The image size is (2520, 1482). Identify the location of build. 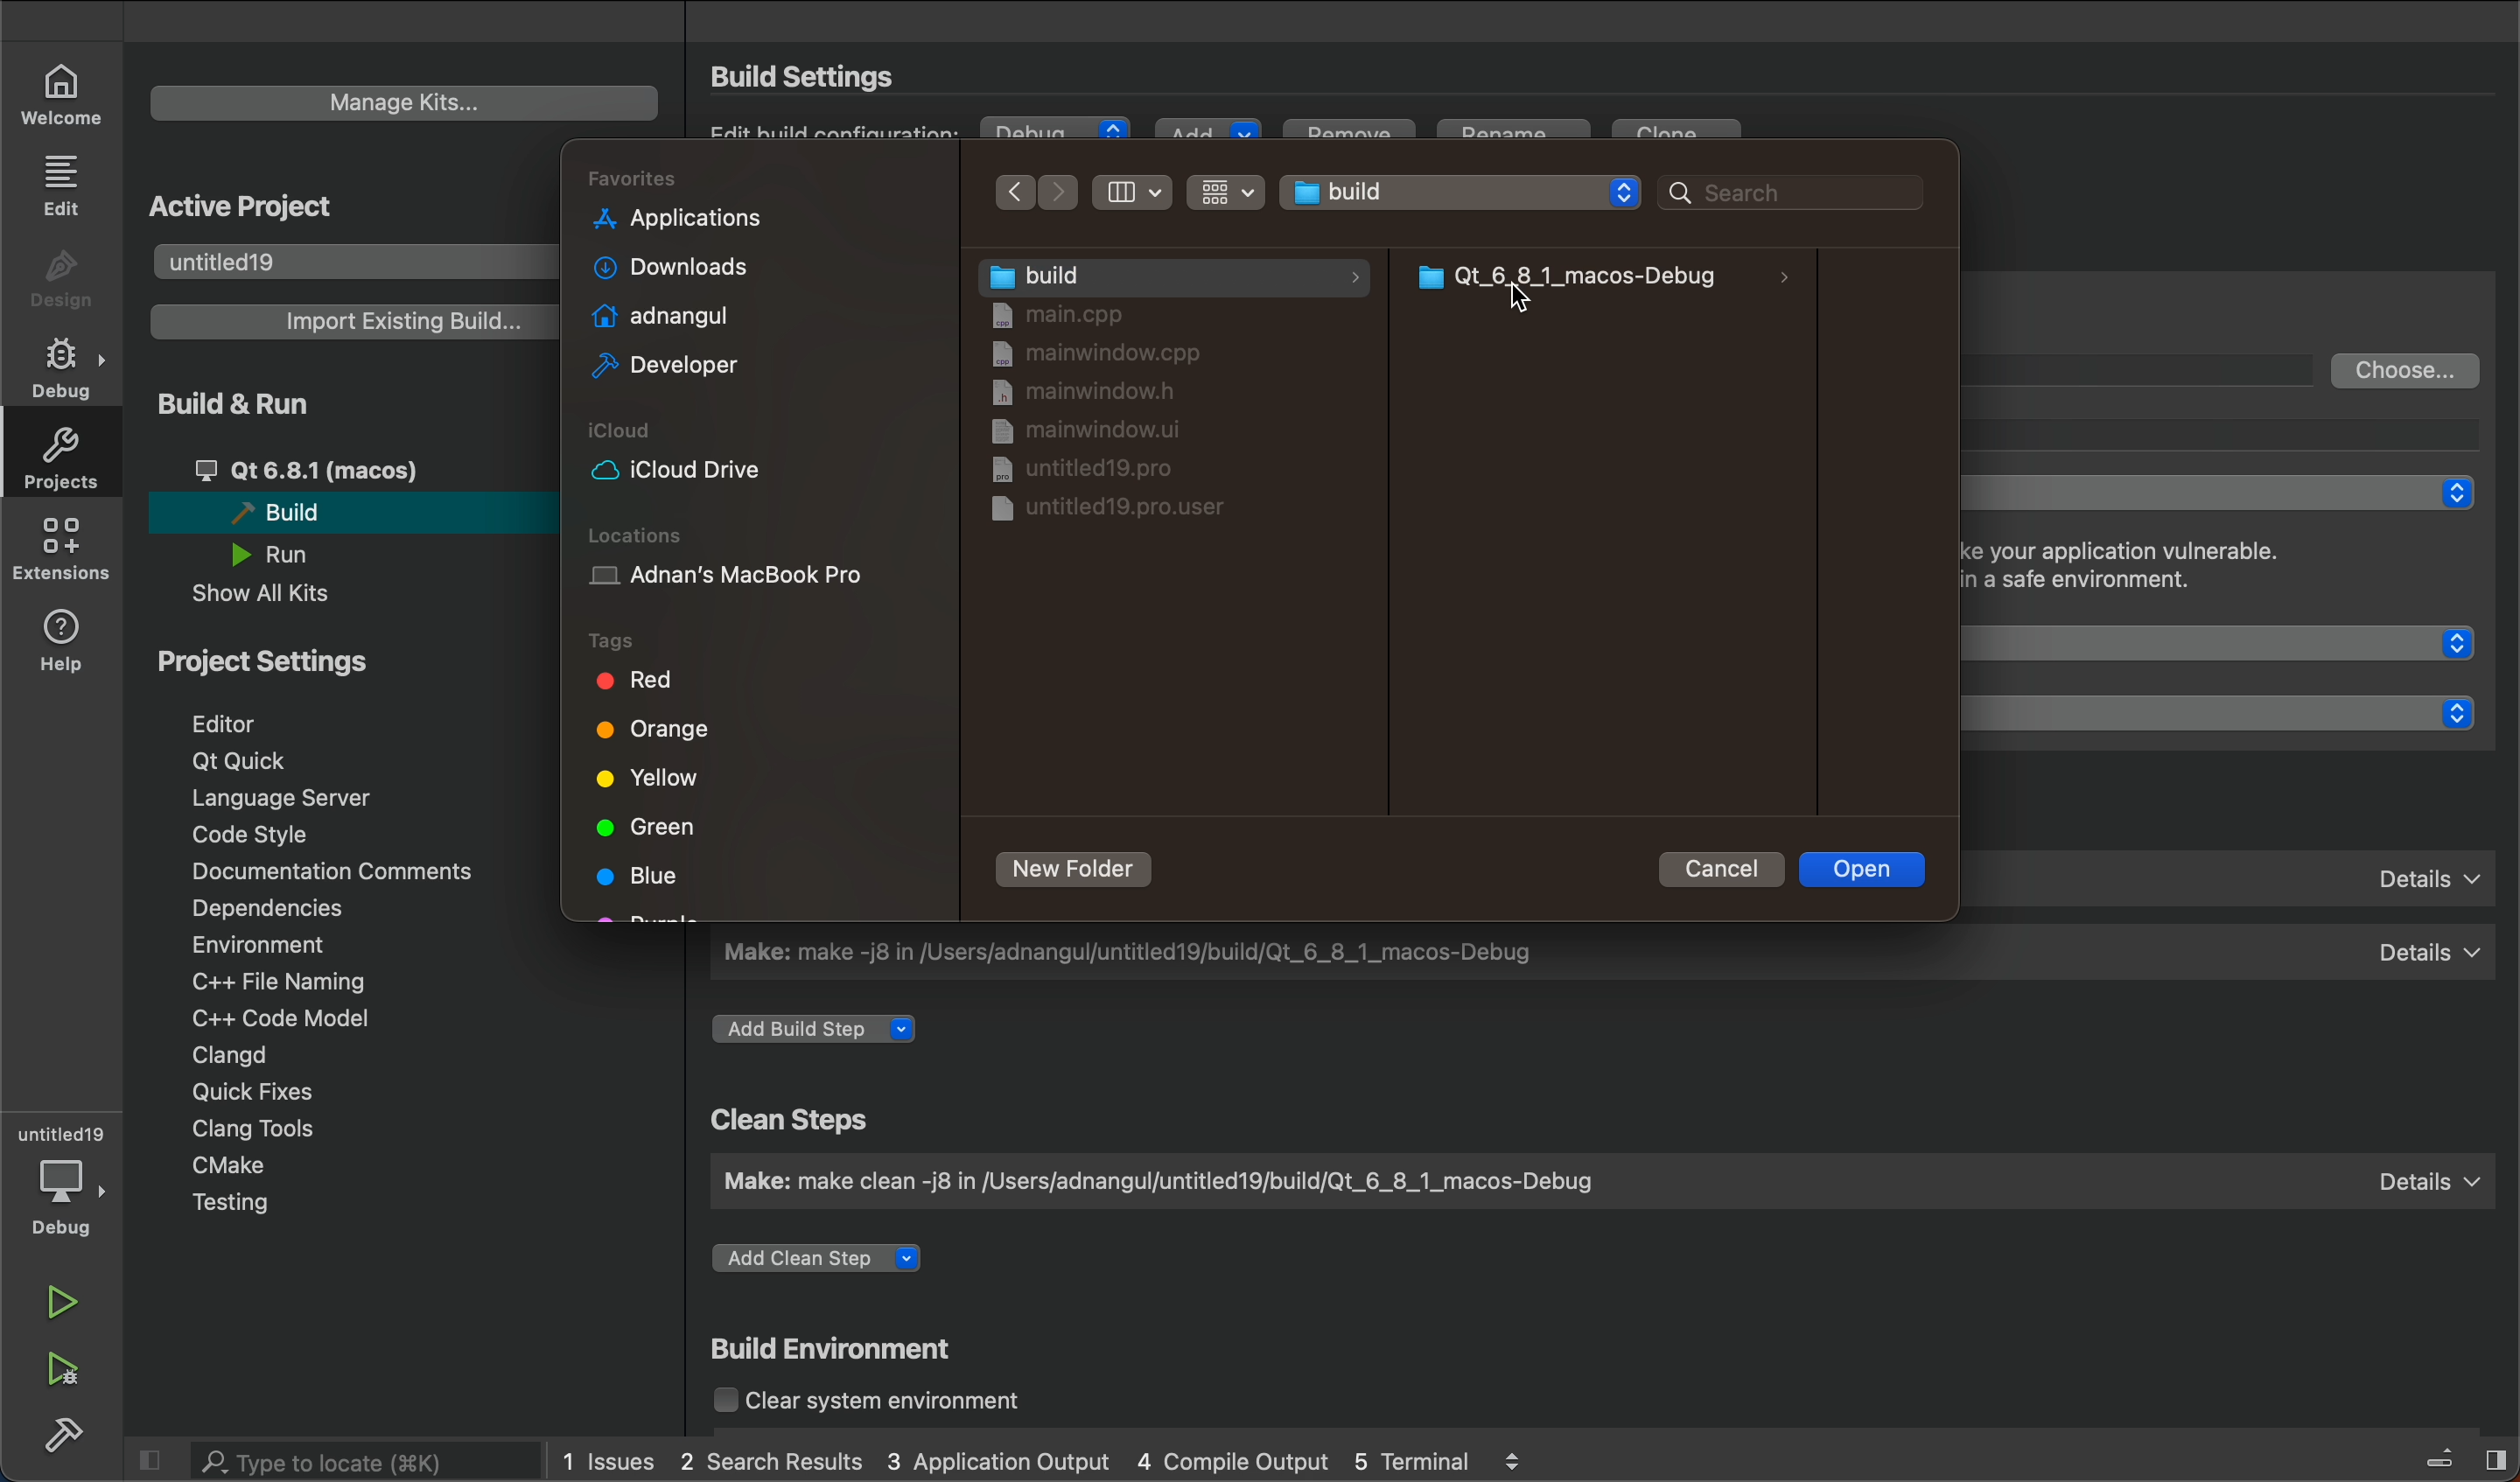
(342, 511).